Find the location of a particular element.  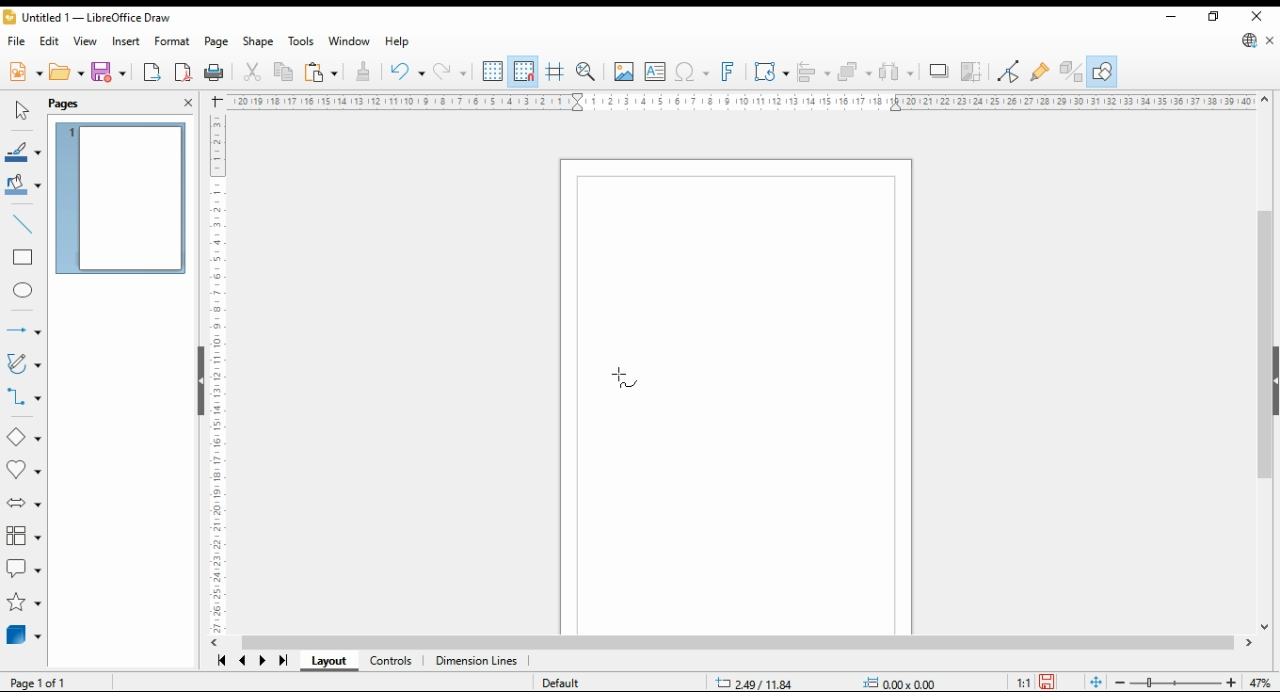

toggle endpoint edit mode is located at coordinates (1009, 72).